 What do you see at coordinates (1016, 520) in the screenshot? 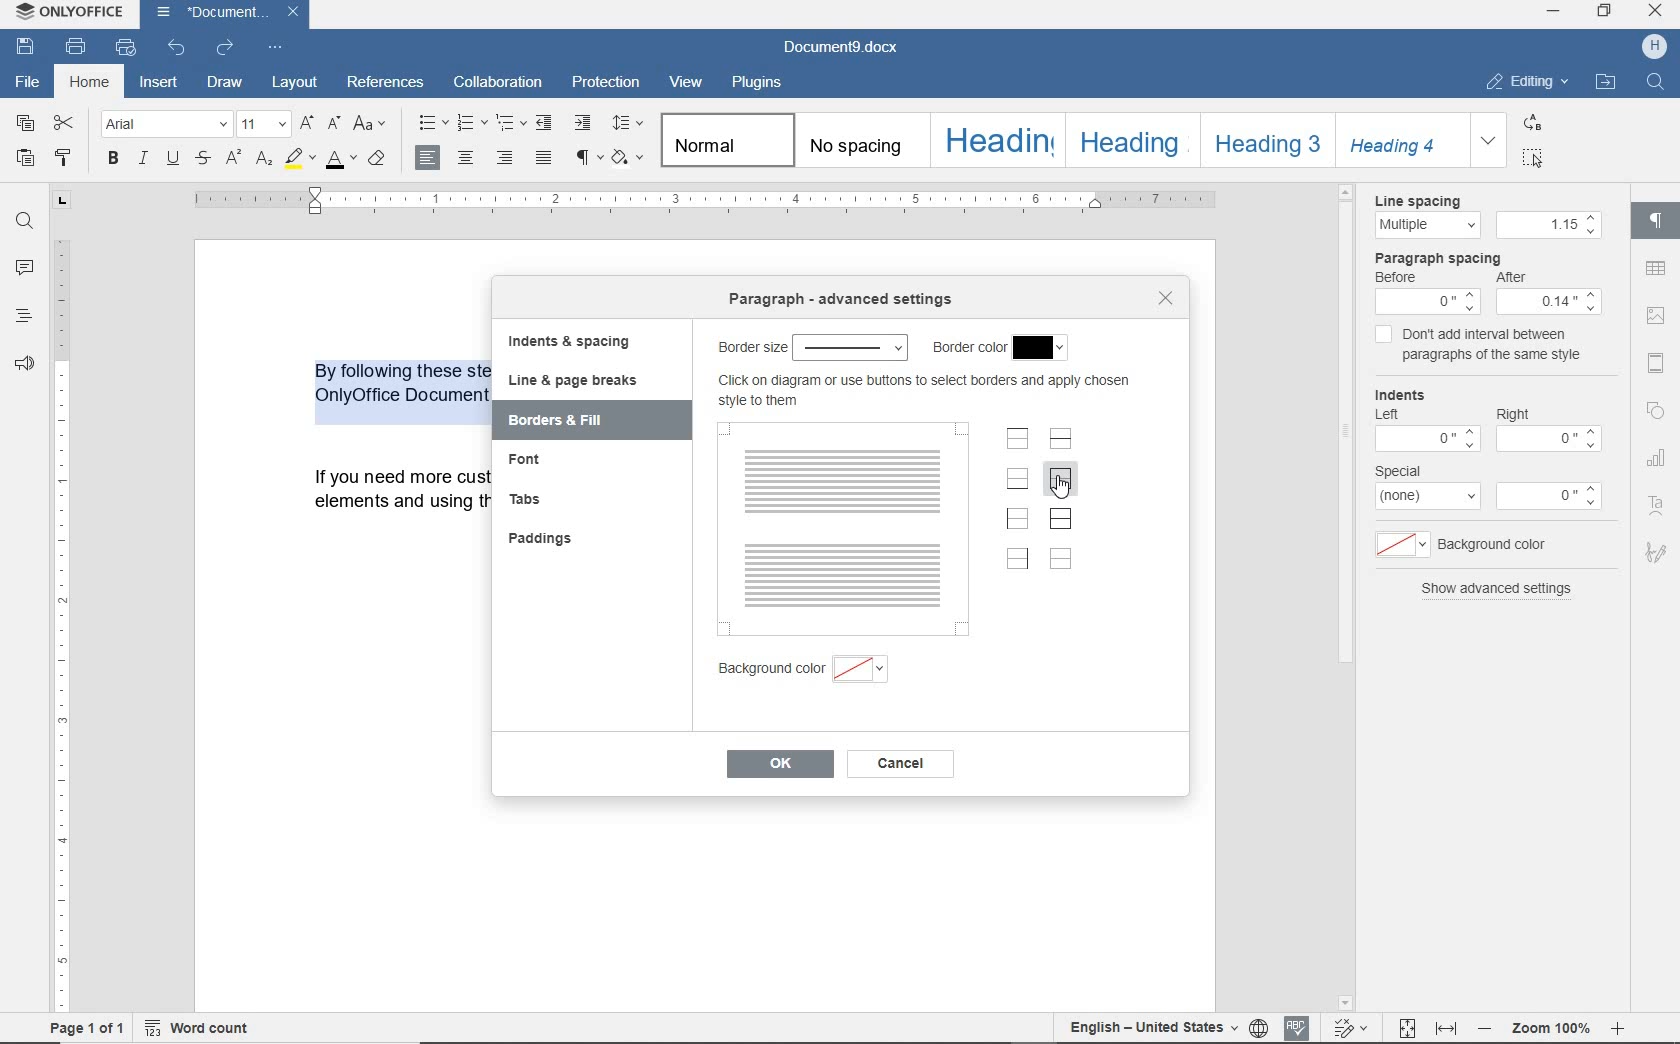
I see `set left border only` at bounding box center [1016, 520].